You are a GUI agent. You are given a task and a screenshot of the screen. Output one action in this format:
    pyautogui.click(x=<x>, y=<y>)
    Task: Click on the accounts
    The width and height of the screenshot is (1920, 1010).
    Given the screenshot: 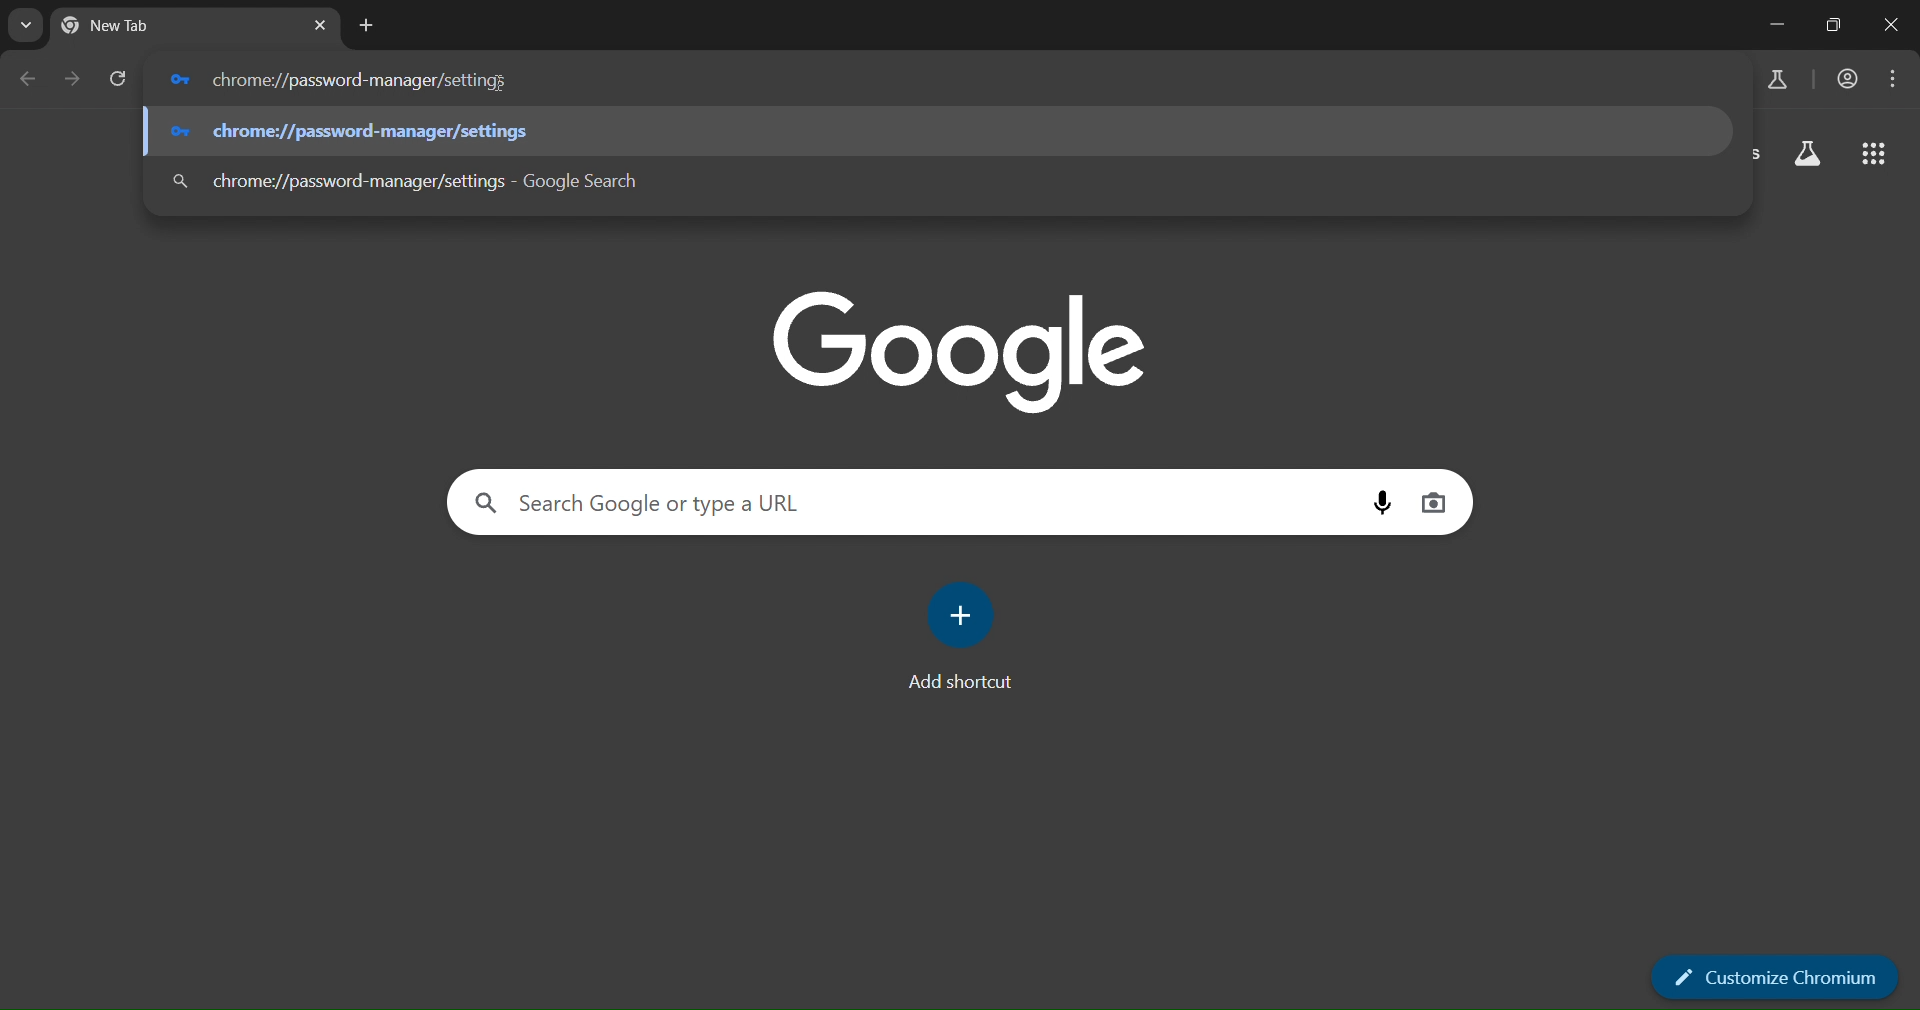 What is the action you would take?
    pyautogui.click(x=1849, y=79)
    